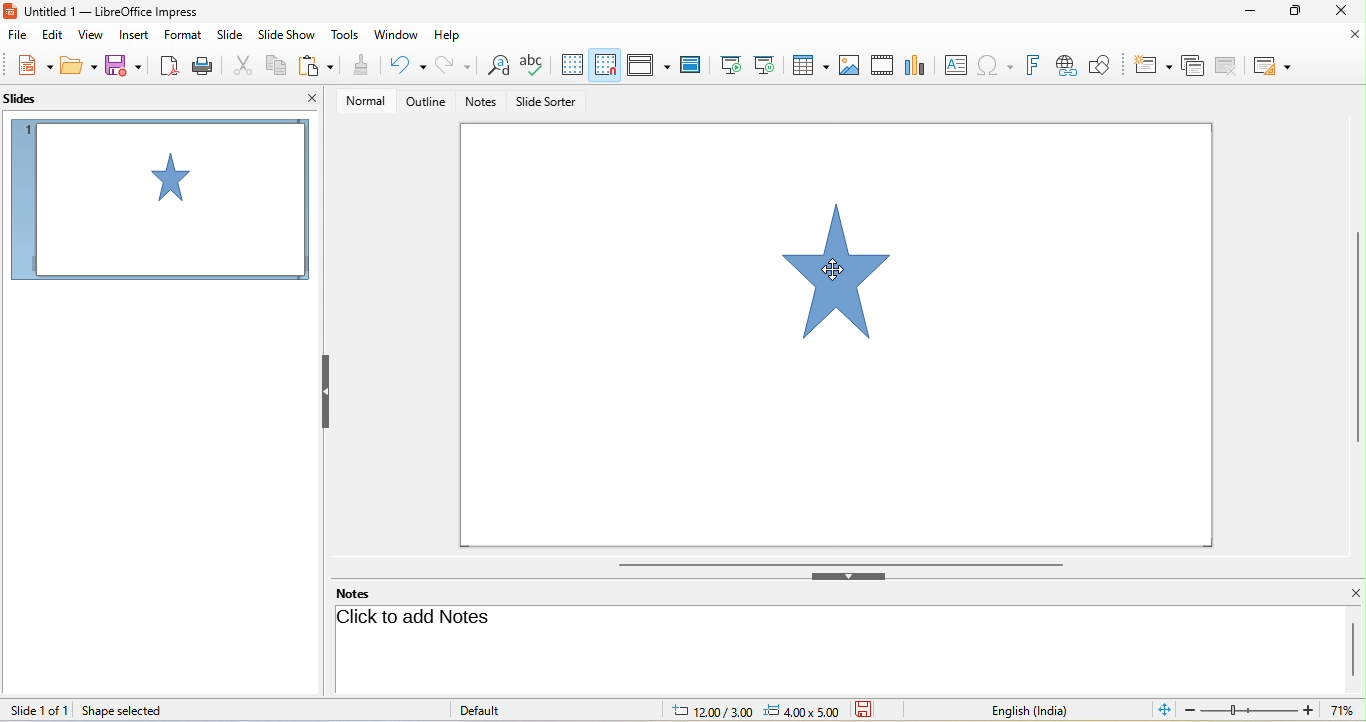 The width and height of the screenshot is (1366, 722). Describe the element at coordinates (1191, 67) in the screenshot. I see `delete slide` at that location.